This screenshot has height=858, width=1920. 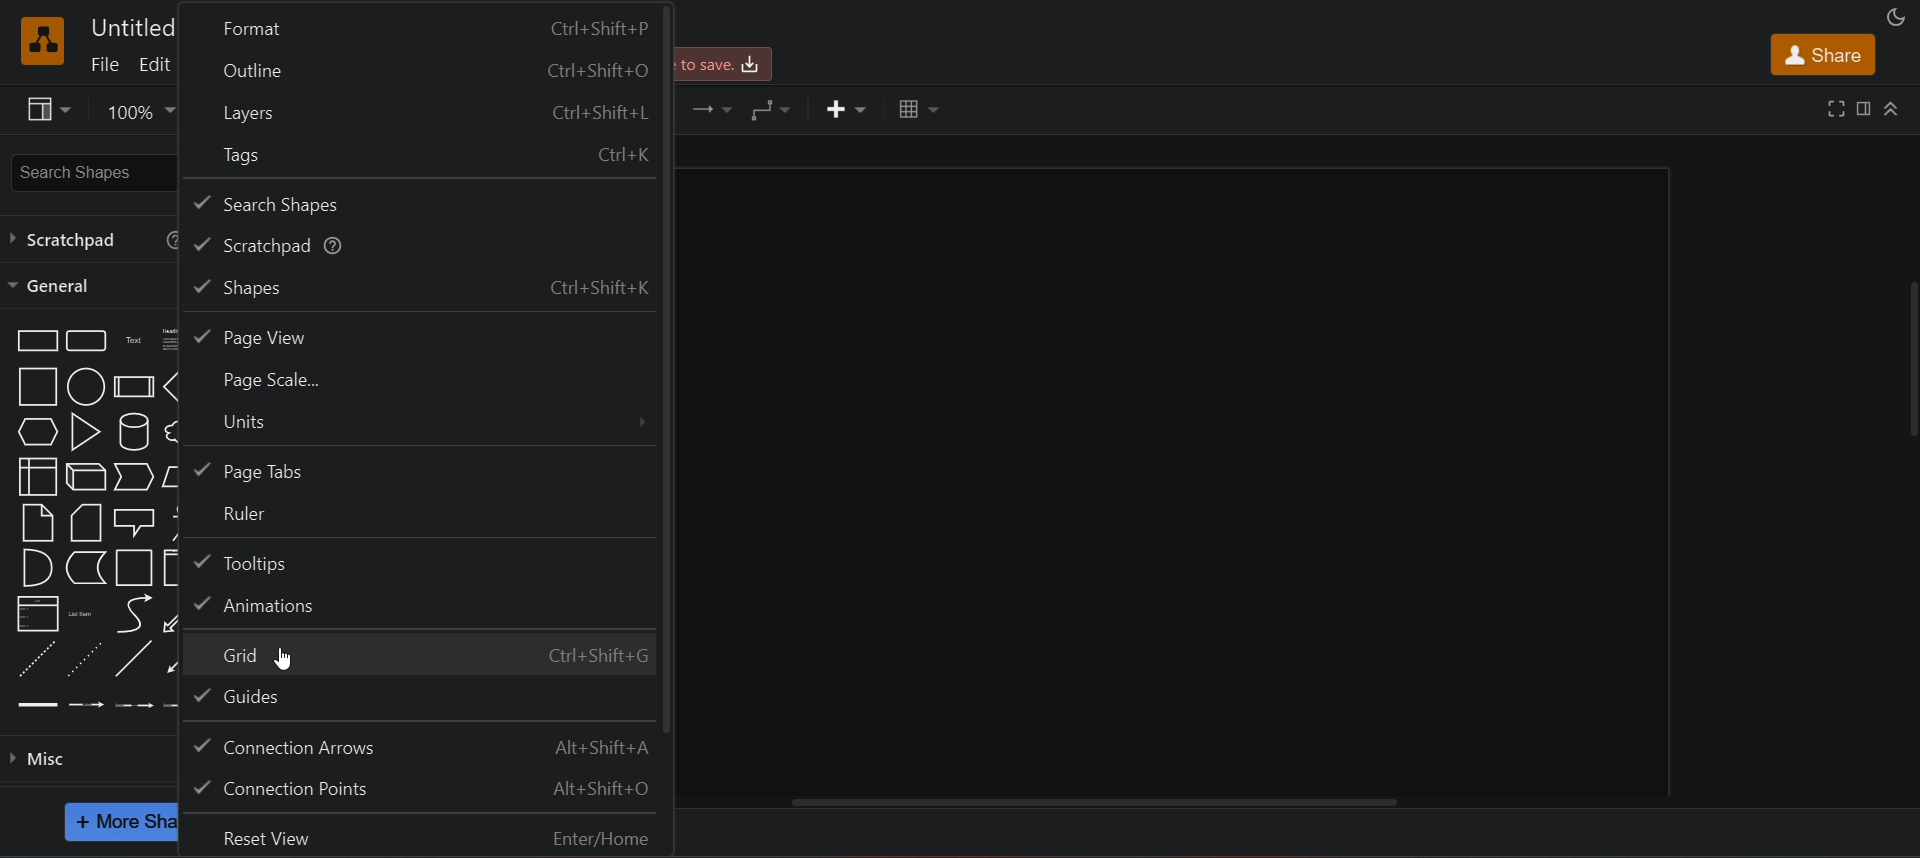 I want to click on square, so click(x=37, y=387).